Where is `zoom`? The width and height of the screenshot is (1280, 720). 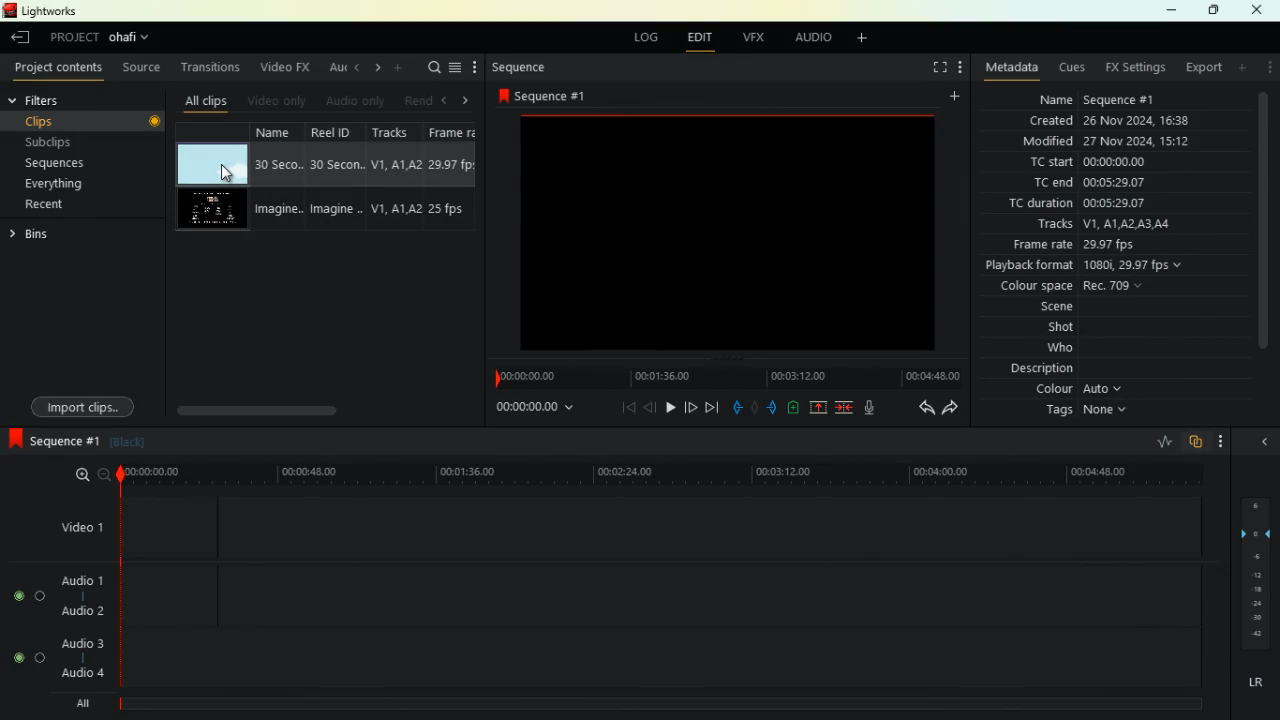
zoom is located at coordinates (85, 474).